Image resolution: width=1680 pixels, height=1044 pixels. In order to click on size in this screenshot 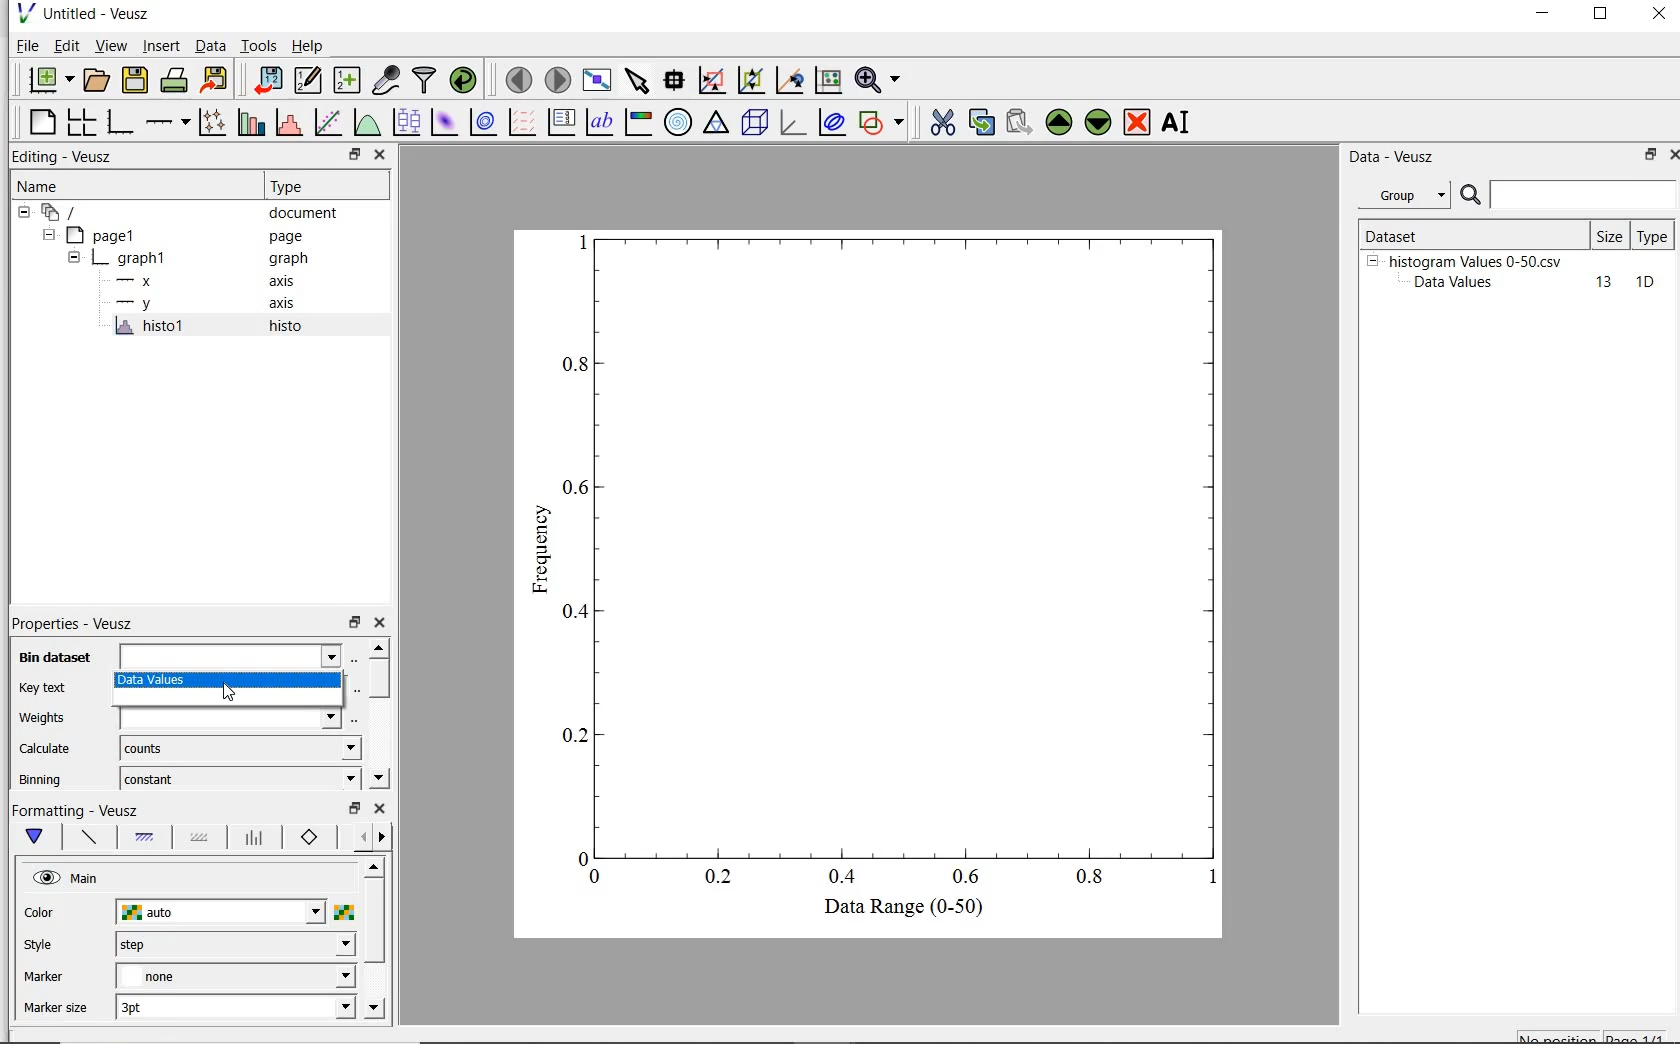, I will do `click(1609, 236)`.